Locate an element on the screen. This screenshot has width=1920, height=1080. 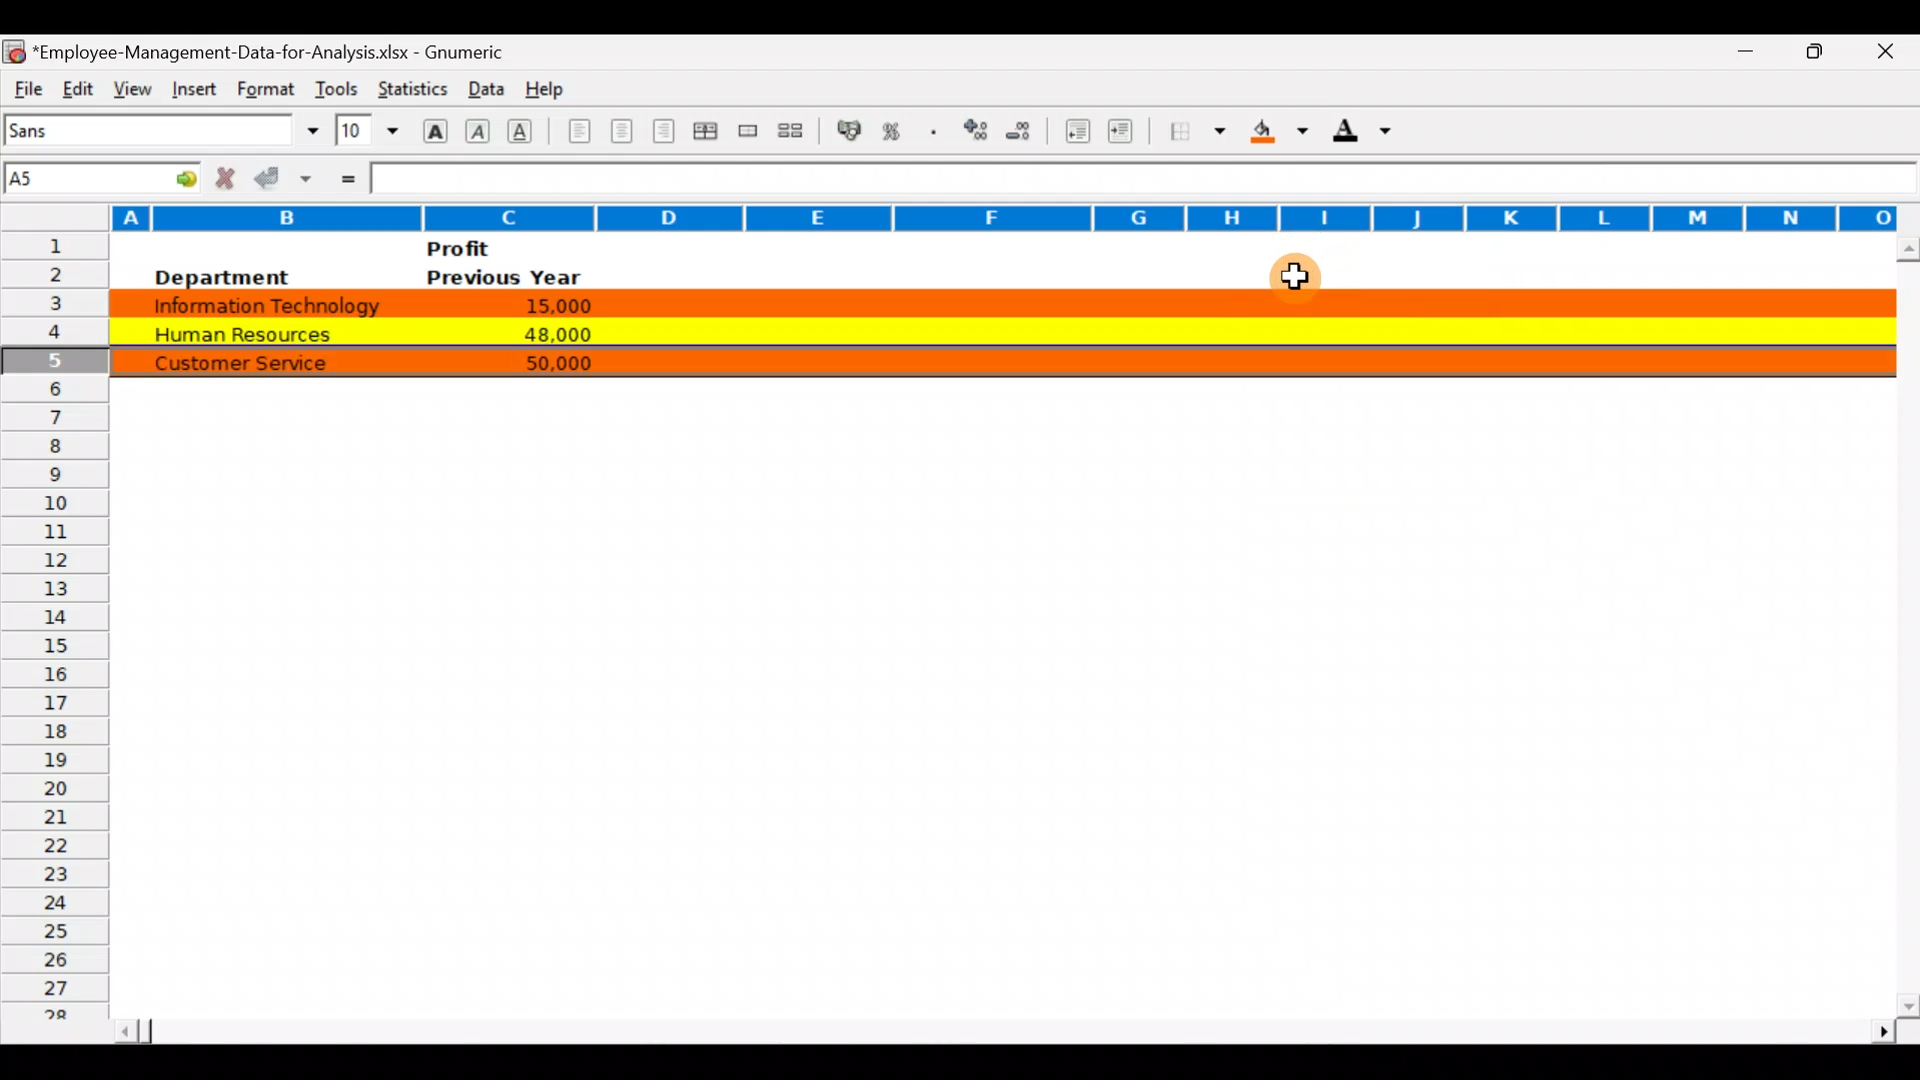
Data is located at coordinates (481, 84).